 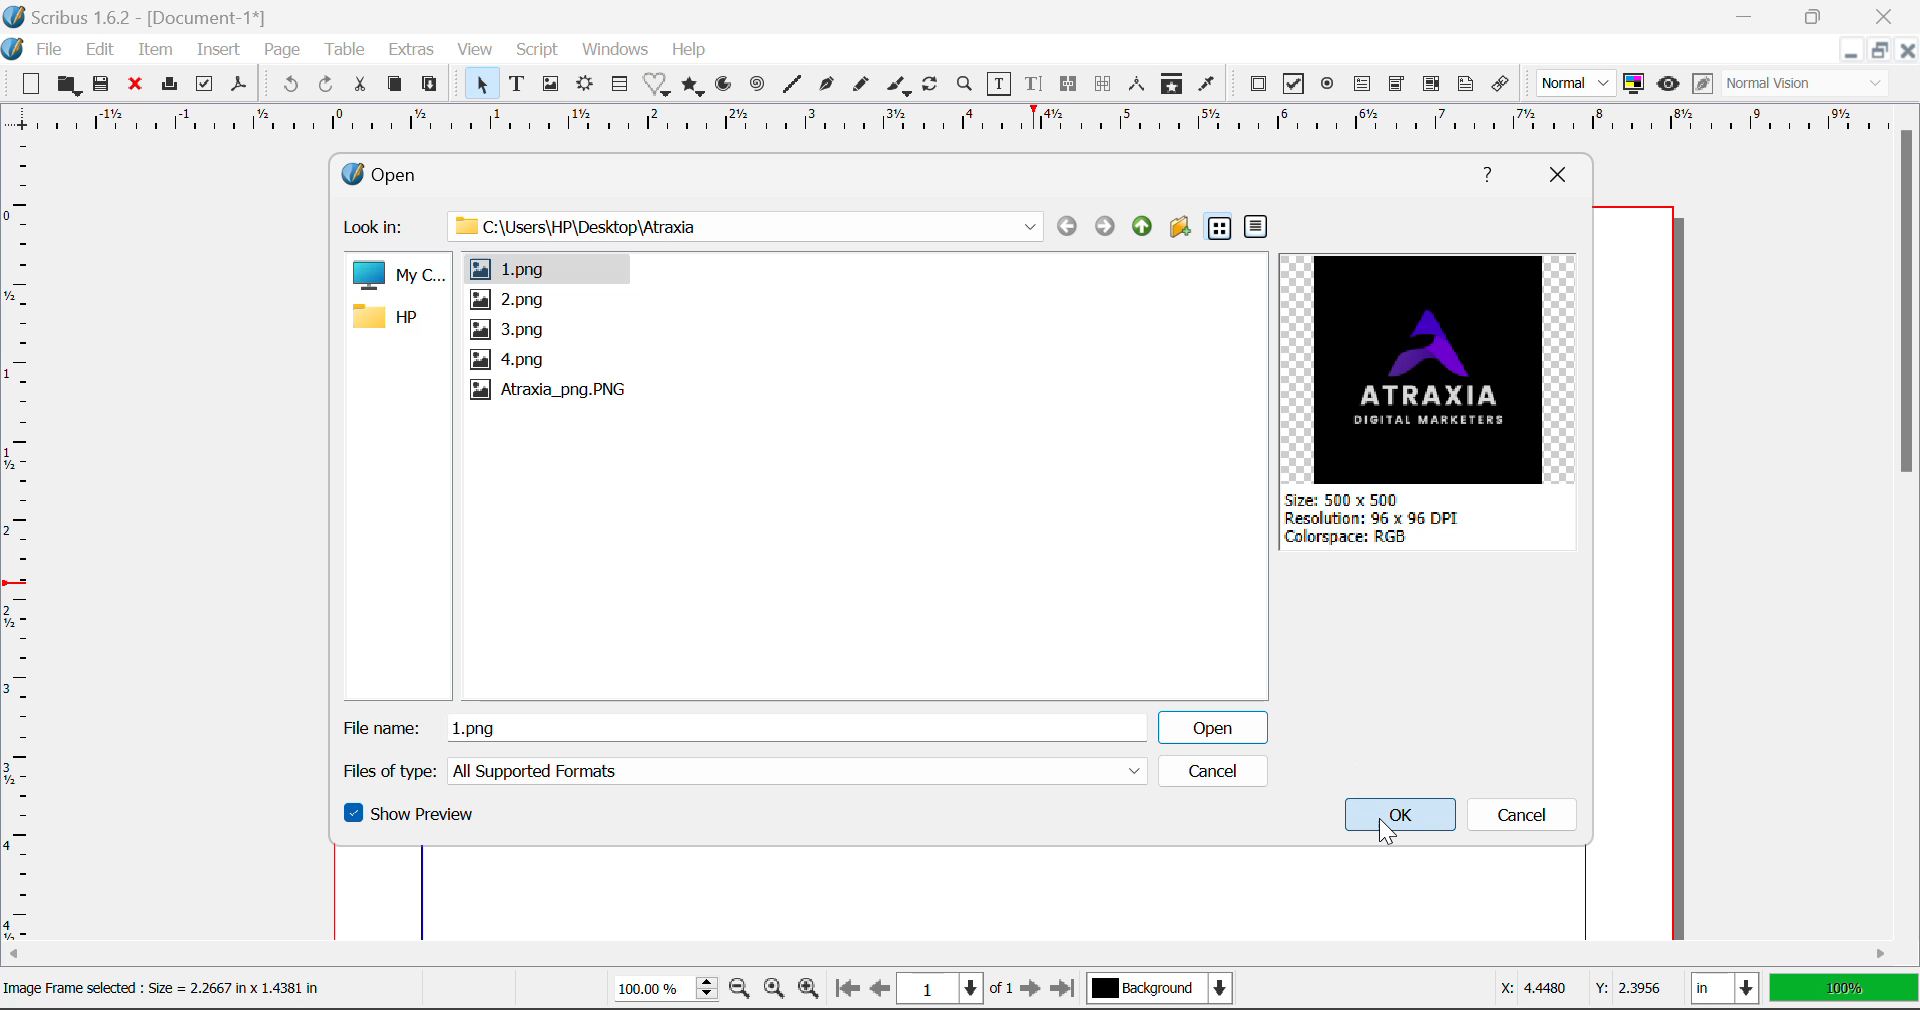 What do you see at coordinates (943, 123) in the screenshot?
I see `Vertical Page Margins` at bounding box center [943, 123].